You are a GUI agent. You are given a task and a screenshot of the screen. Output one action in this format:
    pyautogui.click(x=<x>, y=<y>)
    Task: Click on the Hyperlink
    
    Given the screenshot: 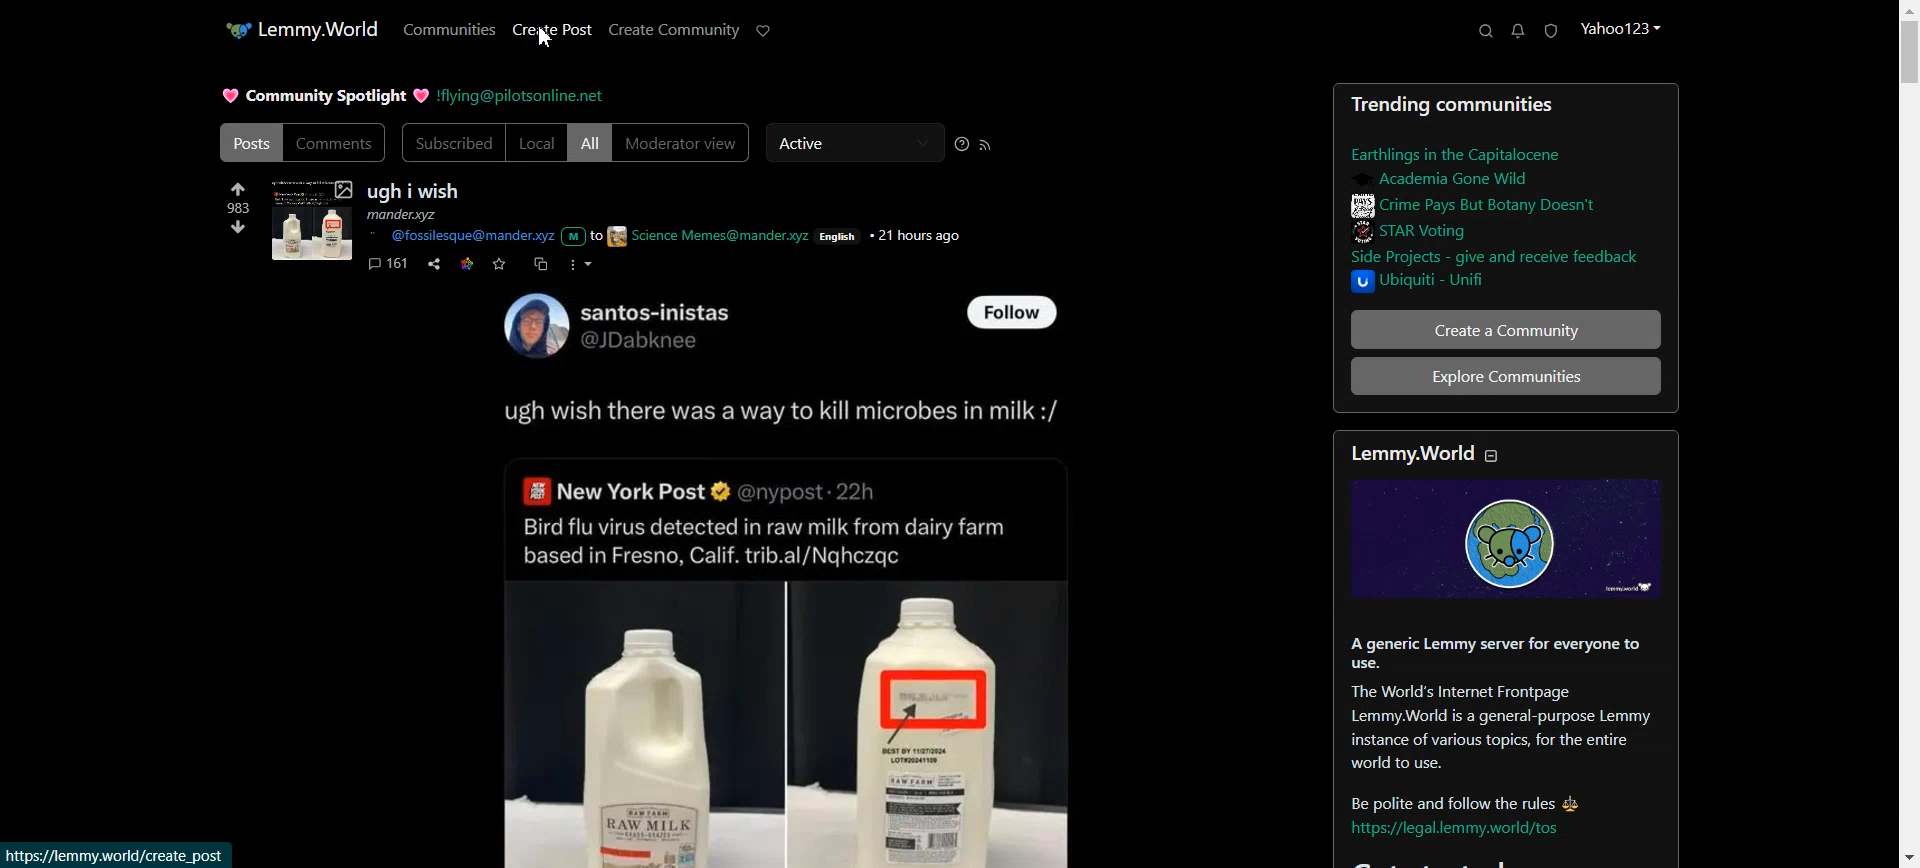 What is the action you would take?
    pyautogui.click(x=524, y=95)
    